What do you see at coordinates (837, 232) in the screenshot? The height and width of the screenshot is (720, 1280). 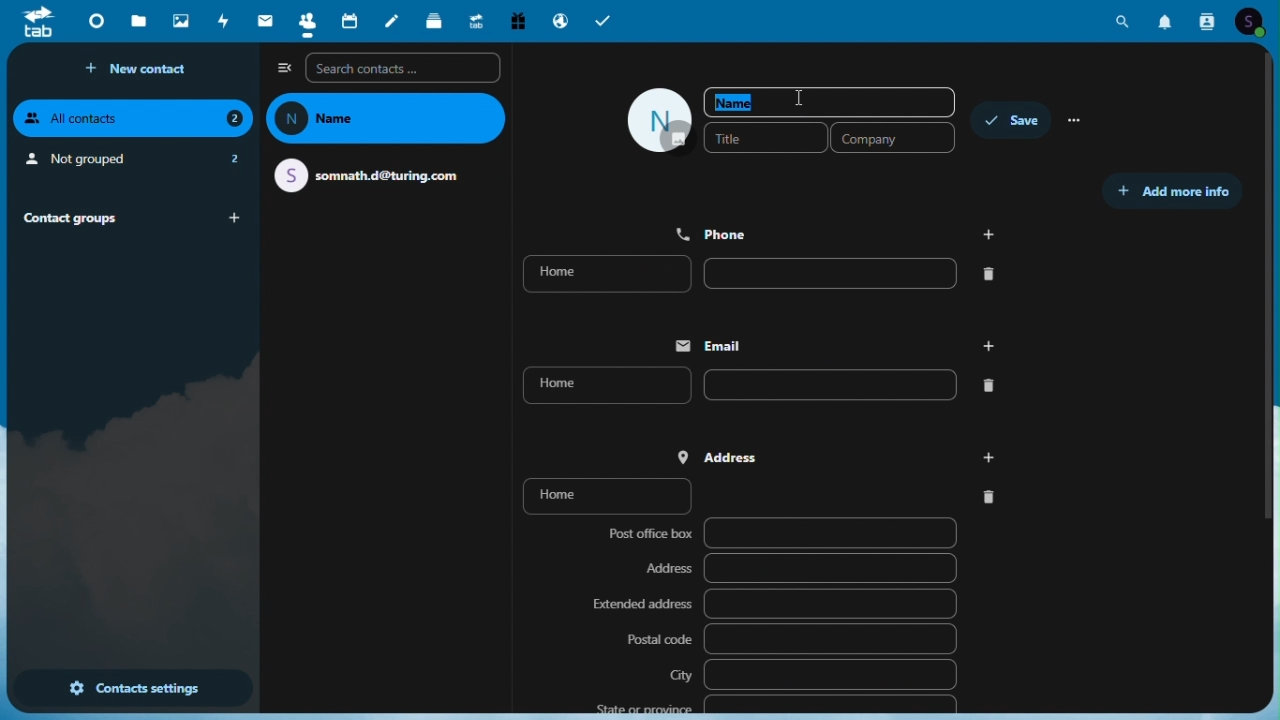 I see `phone` at bounding box center [837, 232].